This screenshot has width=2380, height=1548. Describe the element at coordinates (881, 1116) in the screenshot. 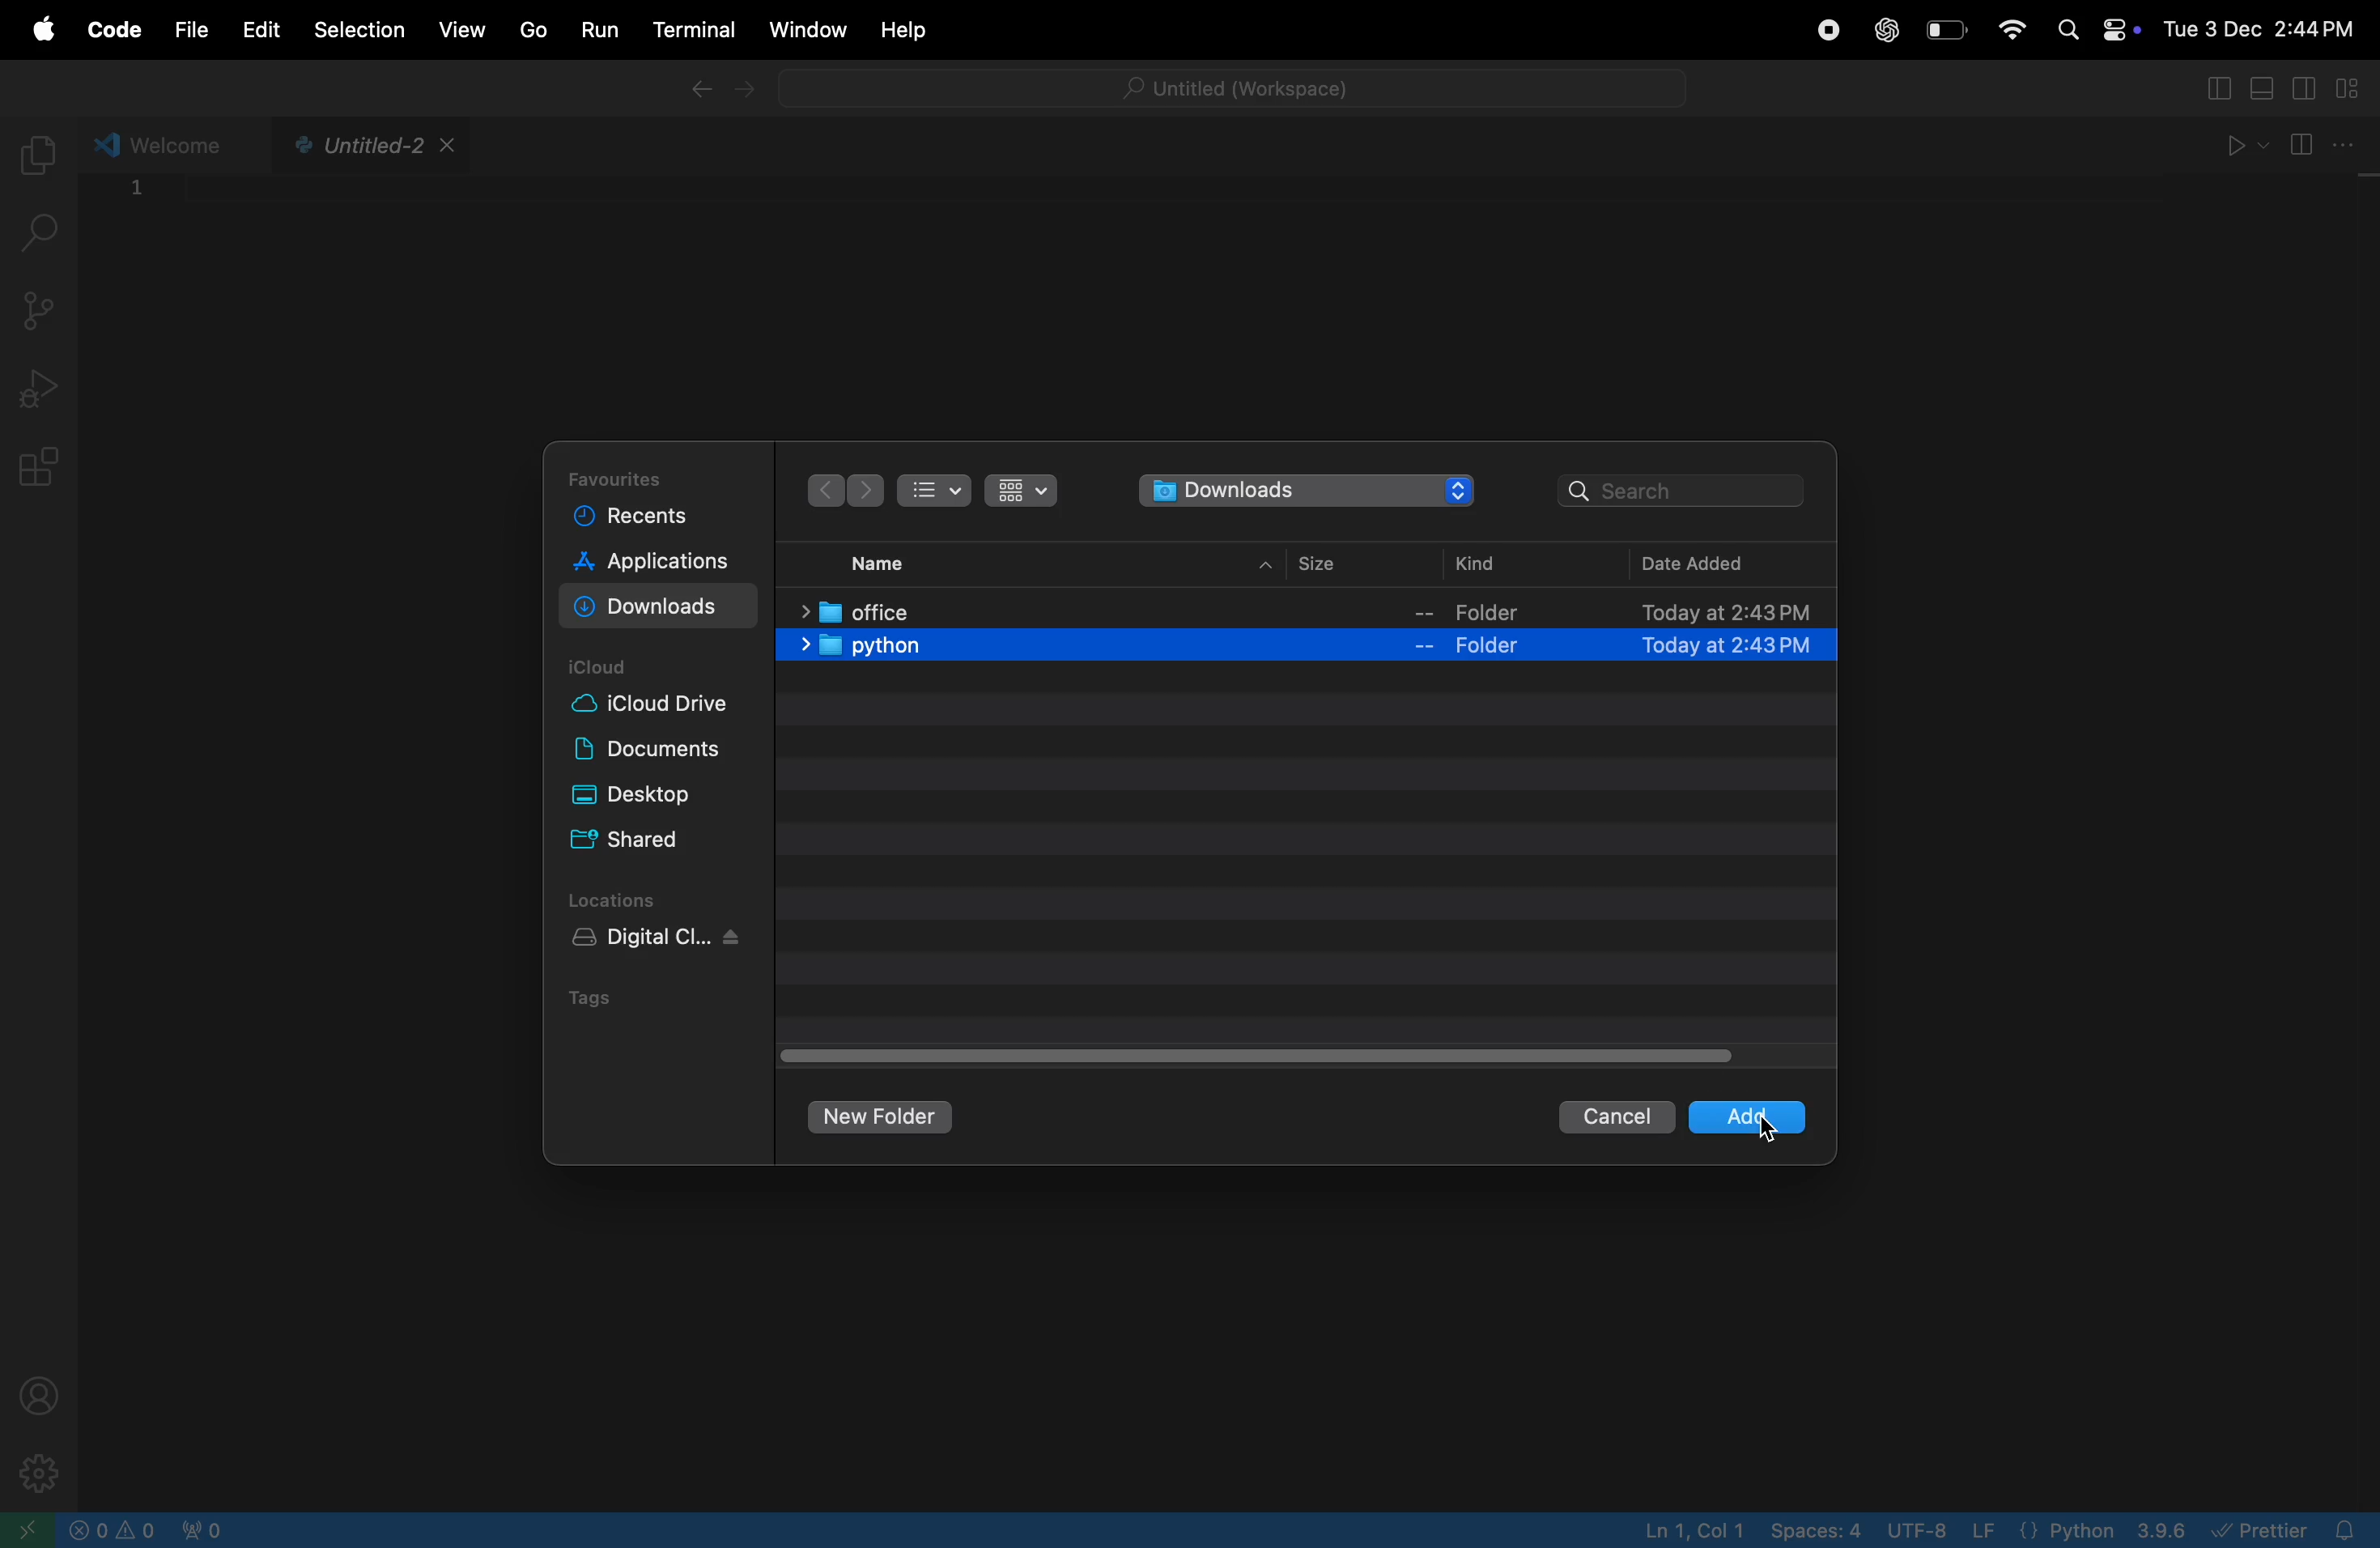

I see `new folder` at that location.